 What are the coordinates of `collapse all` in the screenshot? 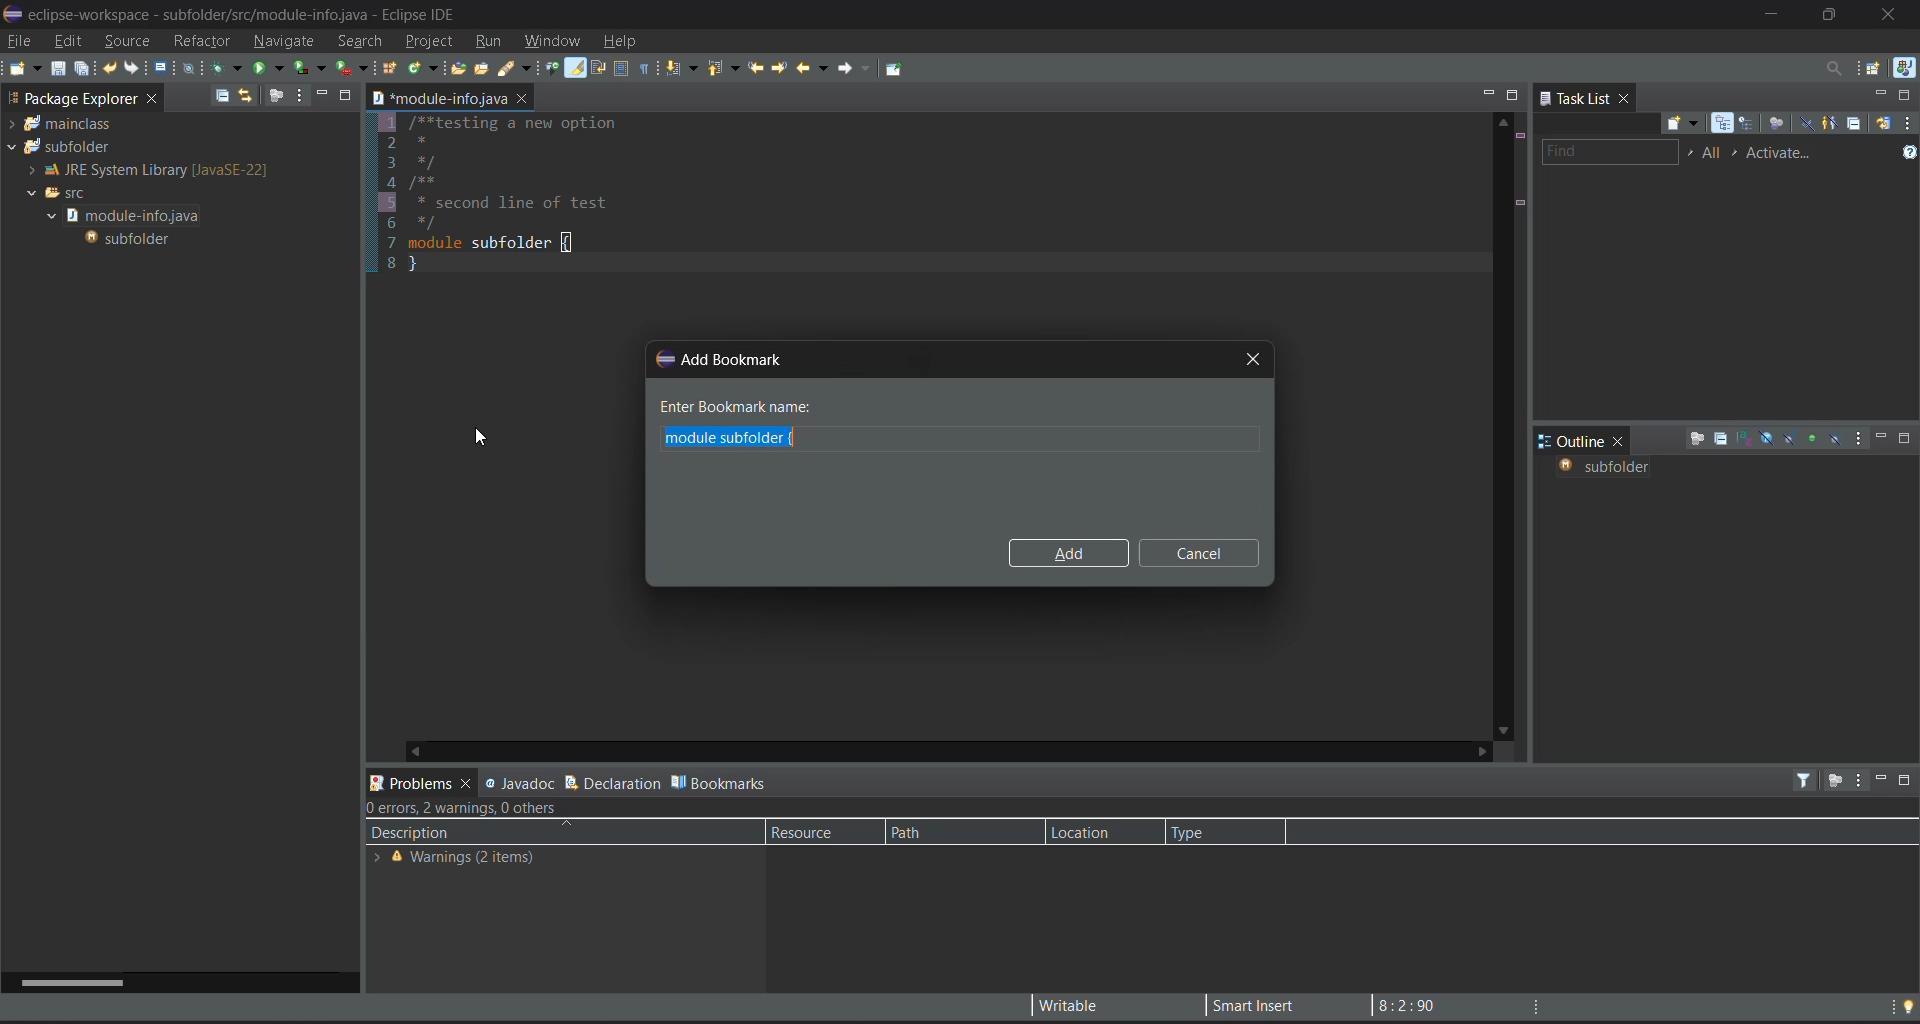 It's located at (1719, 440).